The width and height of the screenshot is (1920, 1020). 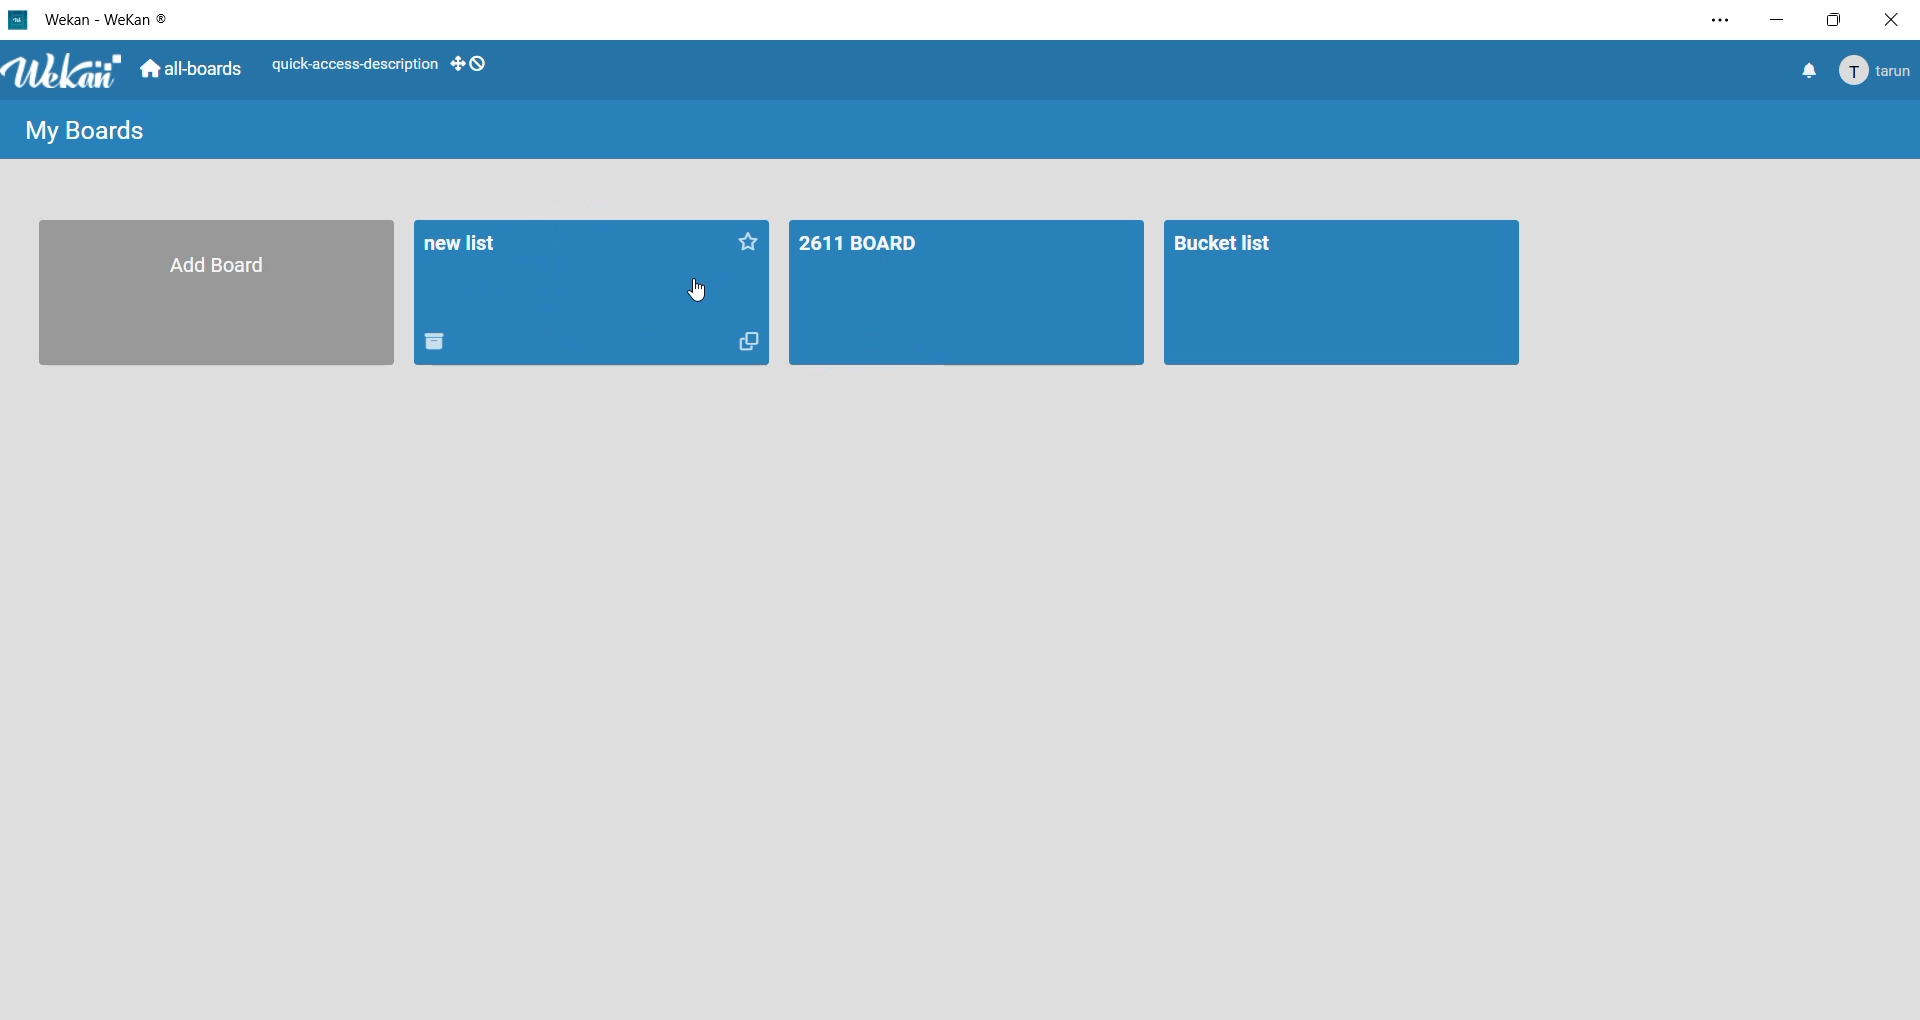 I want to click on close, so click(x=1890, y=20).